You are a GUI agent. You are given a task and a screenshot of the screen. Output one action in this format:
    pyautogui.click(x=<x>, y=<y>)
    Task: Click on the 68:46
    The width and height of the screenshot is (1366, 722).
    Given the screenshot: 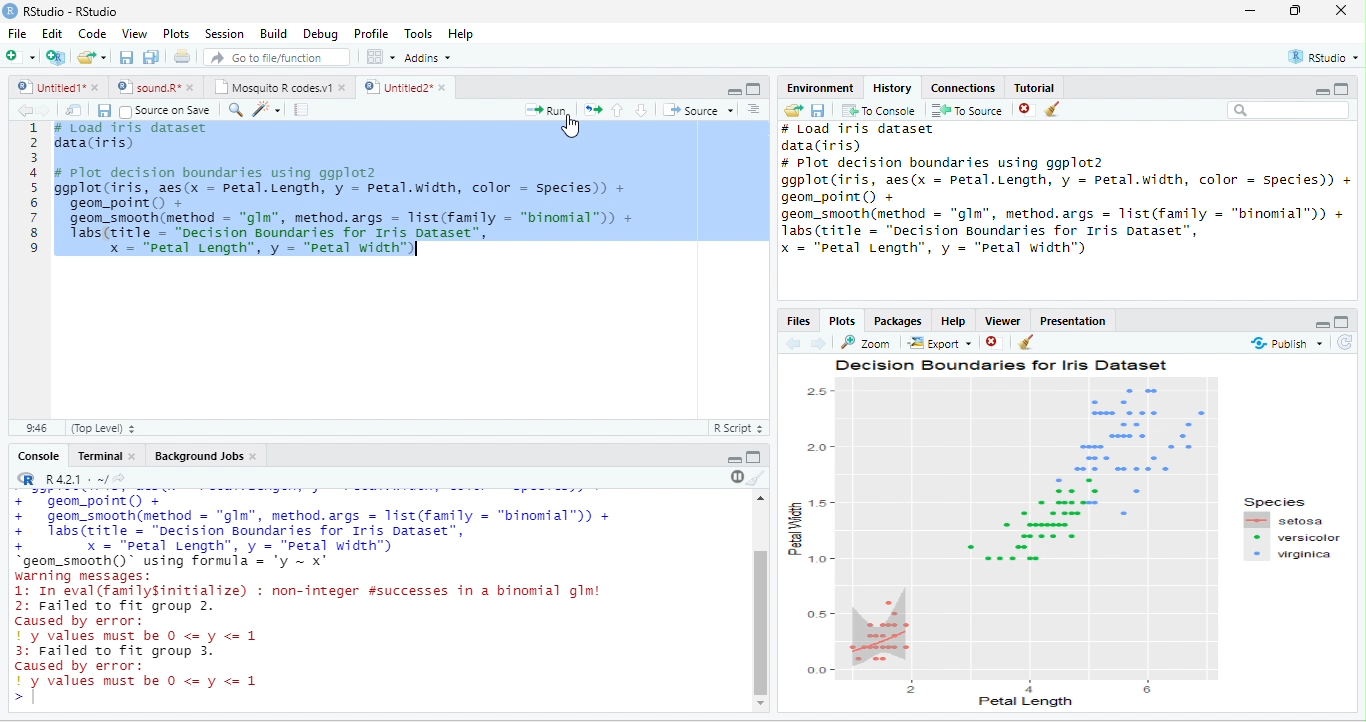 What is the action you would take?
    pyautogui.click(x=36, y=428)
    